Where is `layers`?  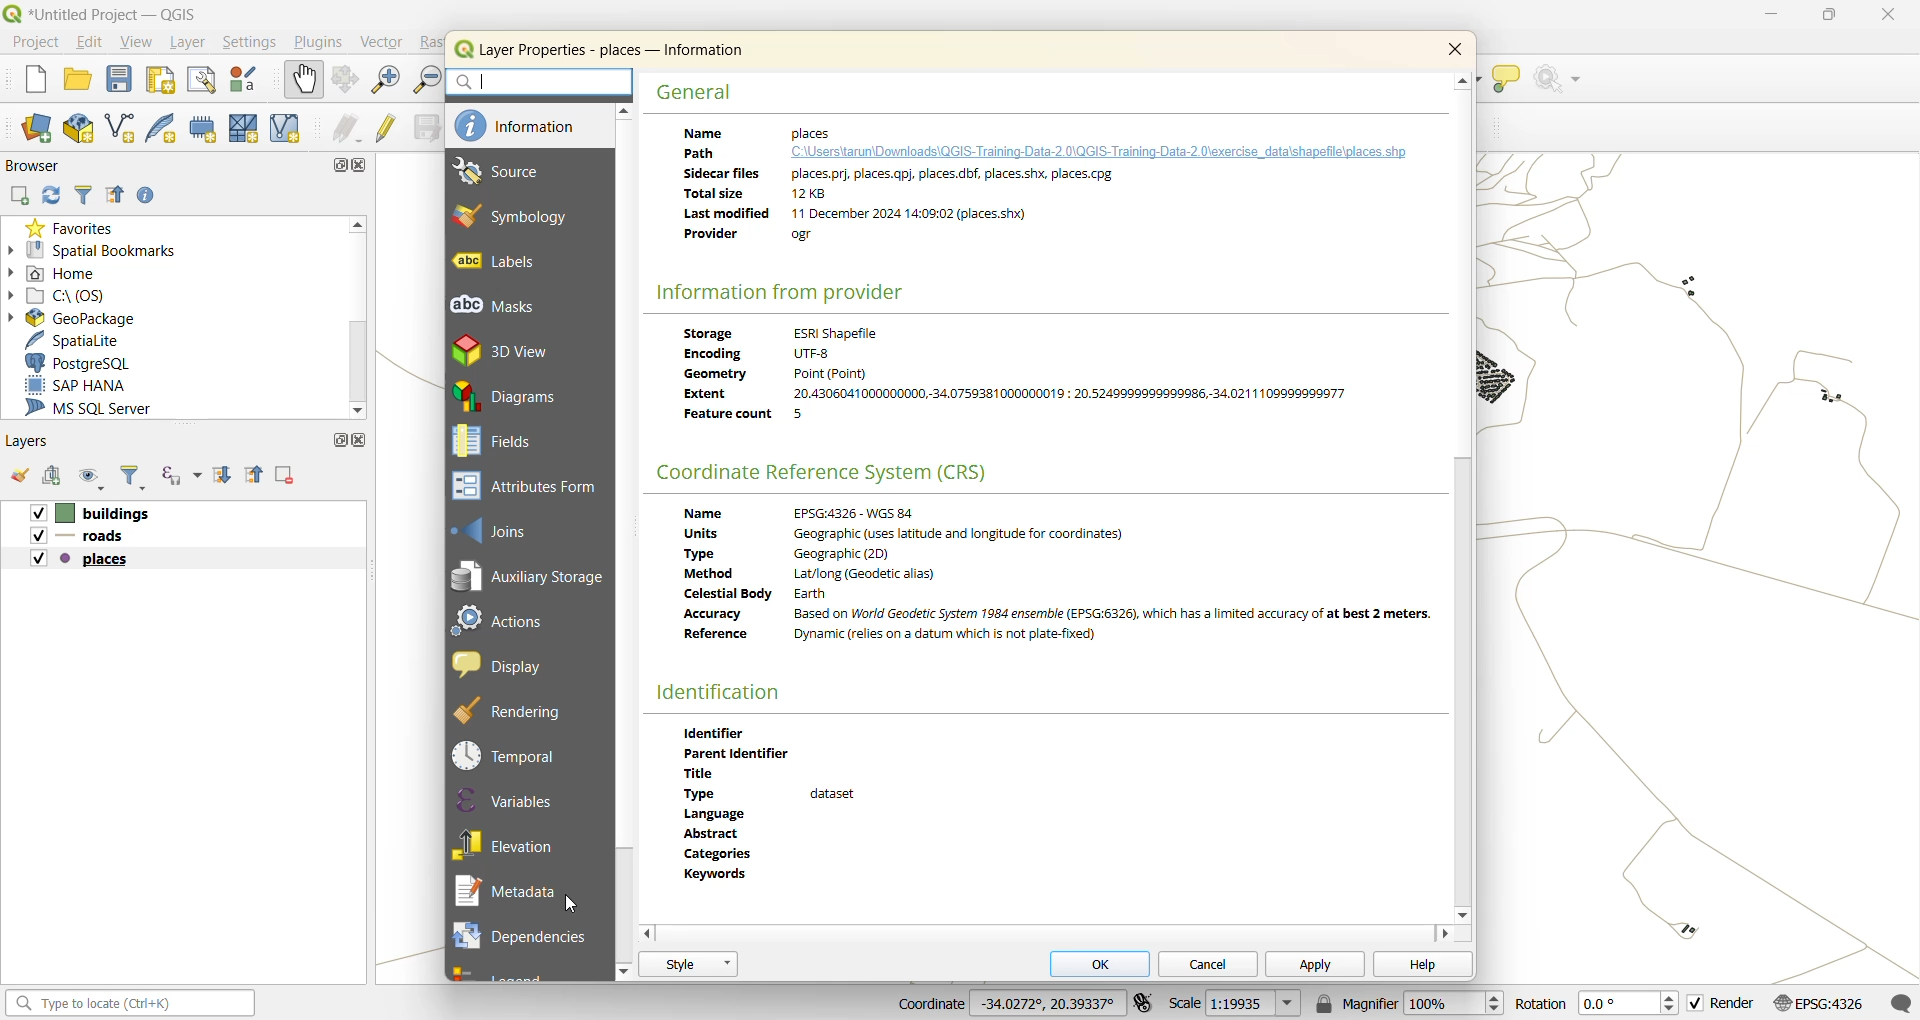
layers is located at coordinates (94, 513).